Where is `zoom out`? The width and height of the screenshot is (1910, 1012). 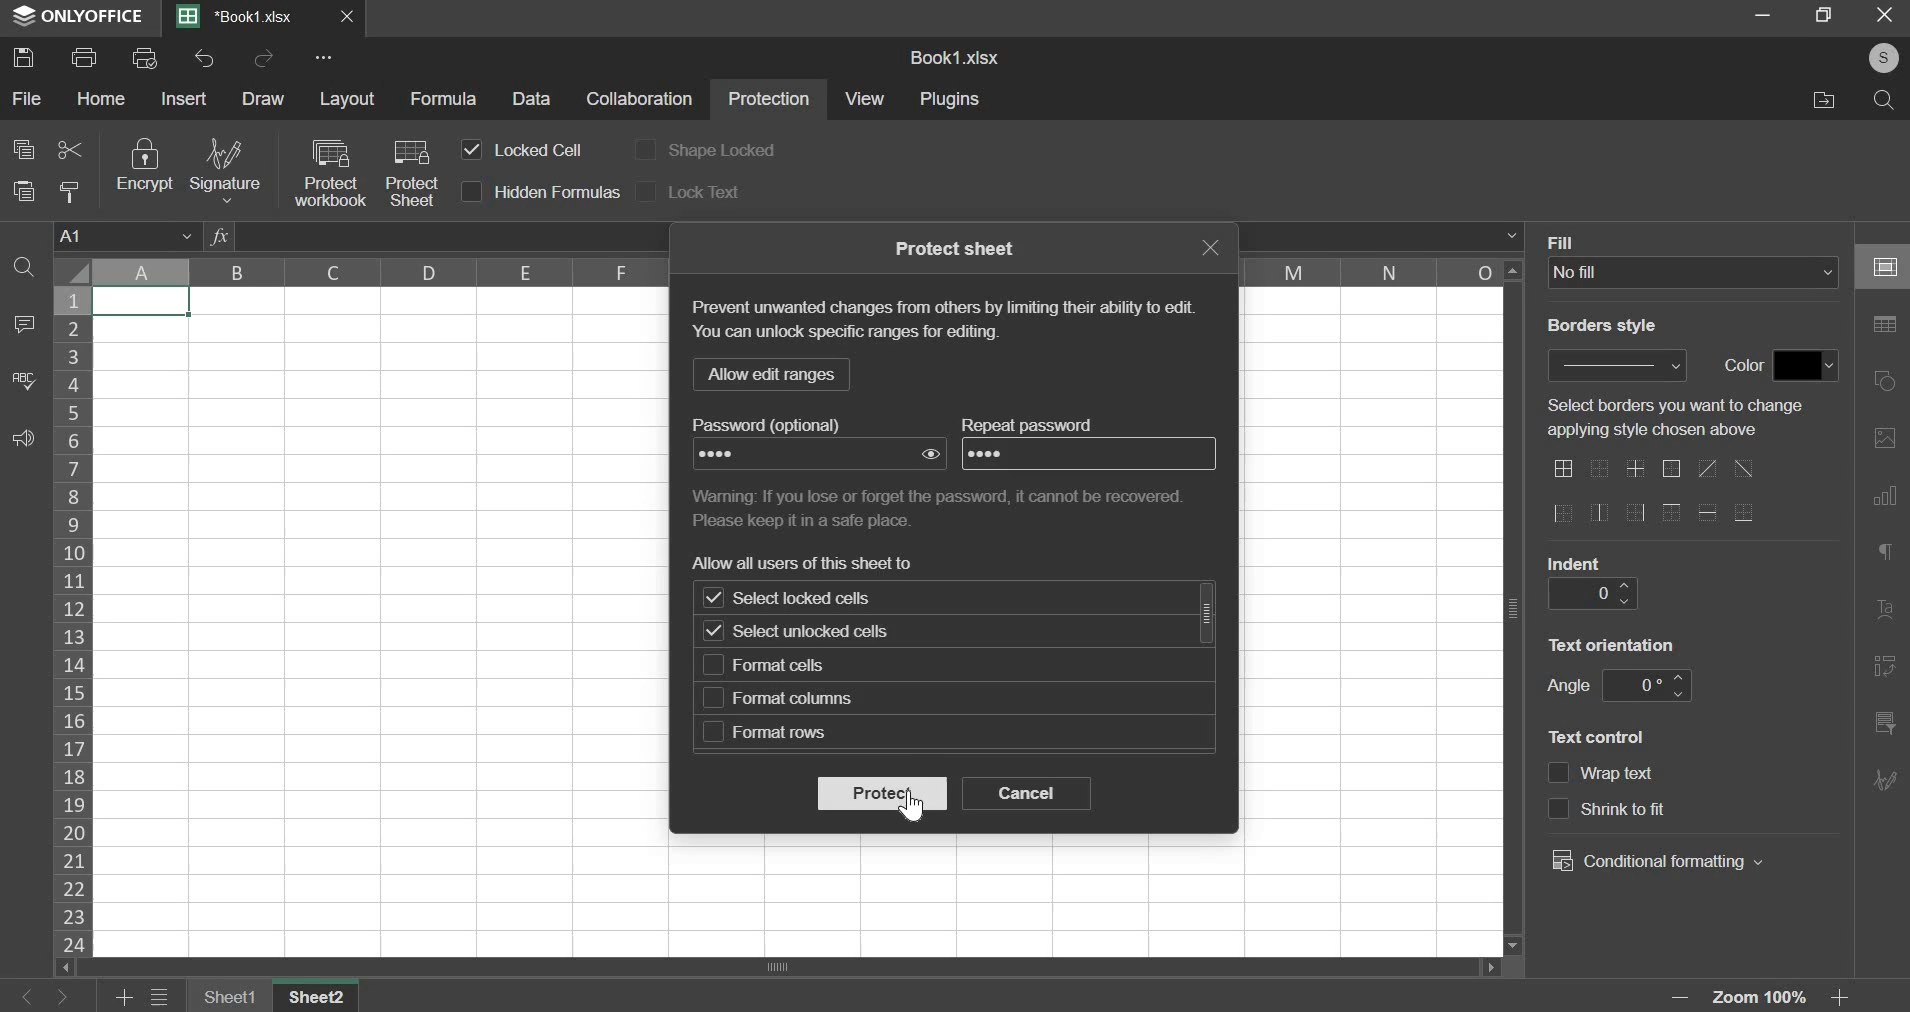
zoom out is located at coordinates (1684, 997).